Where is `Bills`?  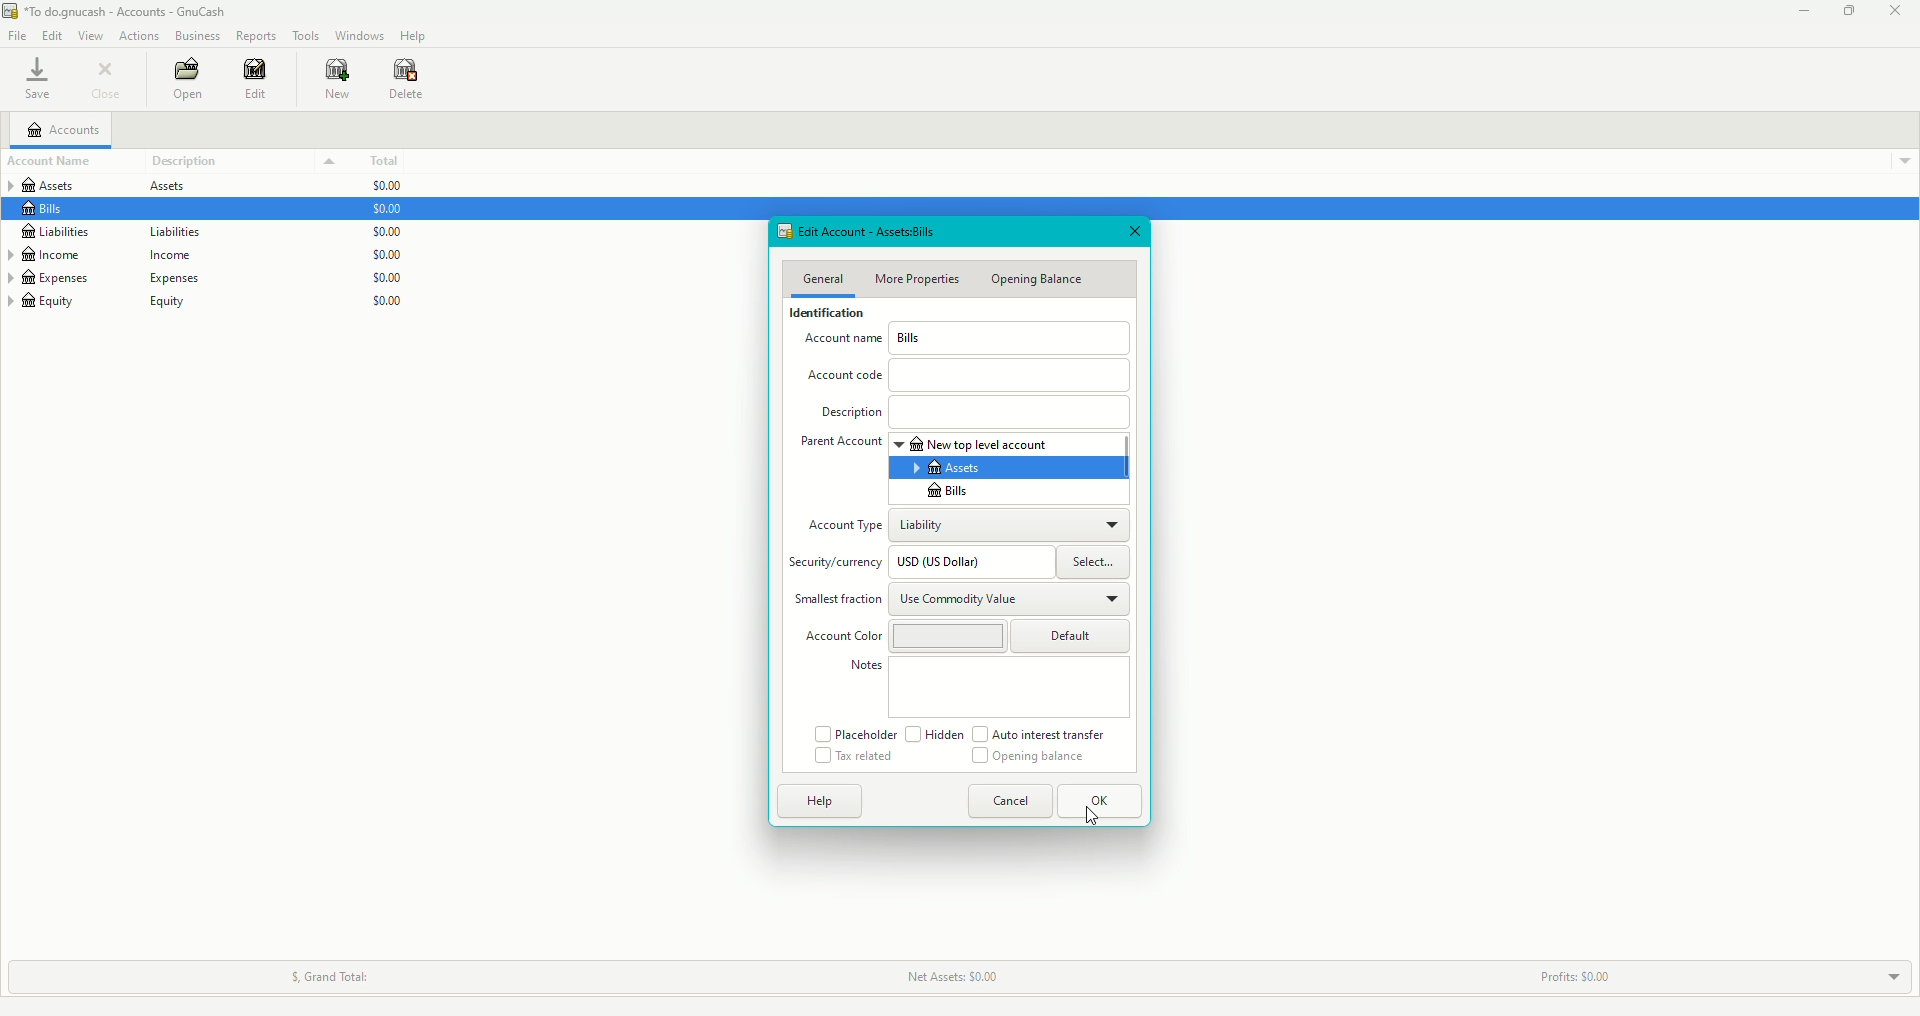
Bills is located at coordinates (1011, 338).